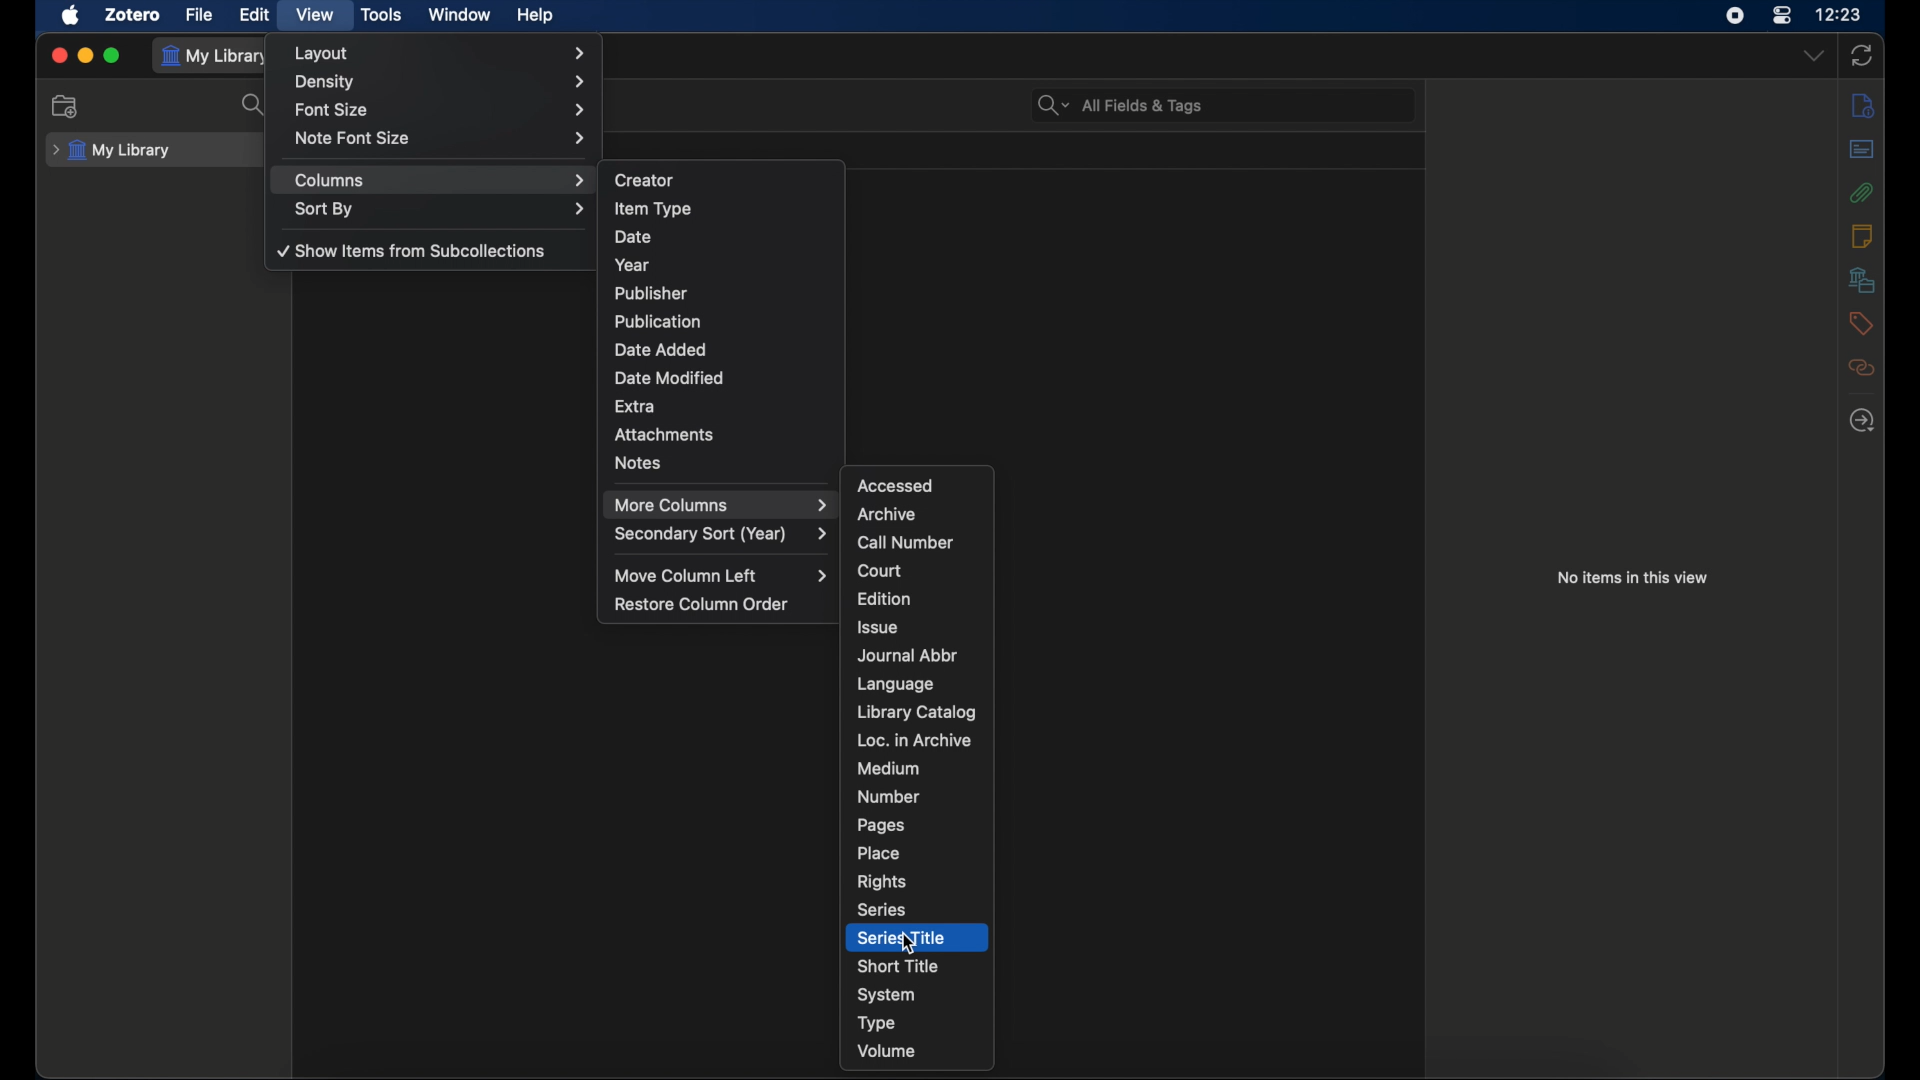  Describe the element at coordinates (887, 769) in the screenshot. I see `medium` at that location.